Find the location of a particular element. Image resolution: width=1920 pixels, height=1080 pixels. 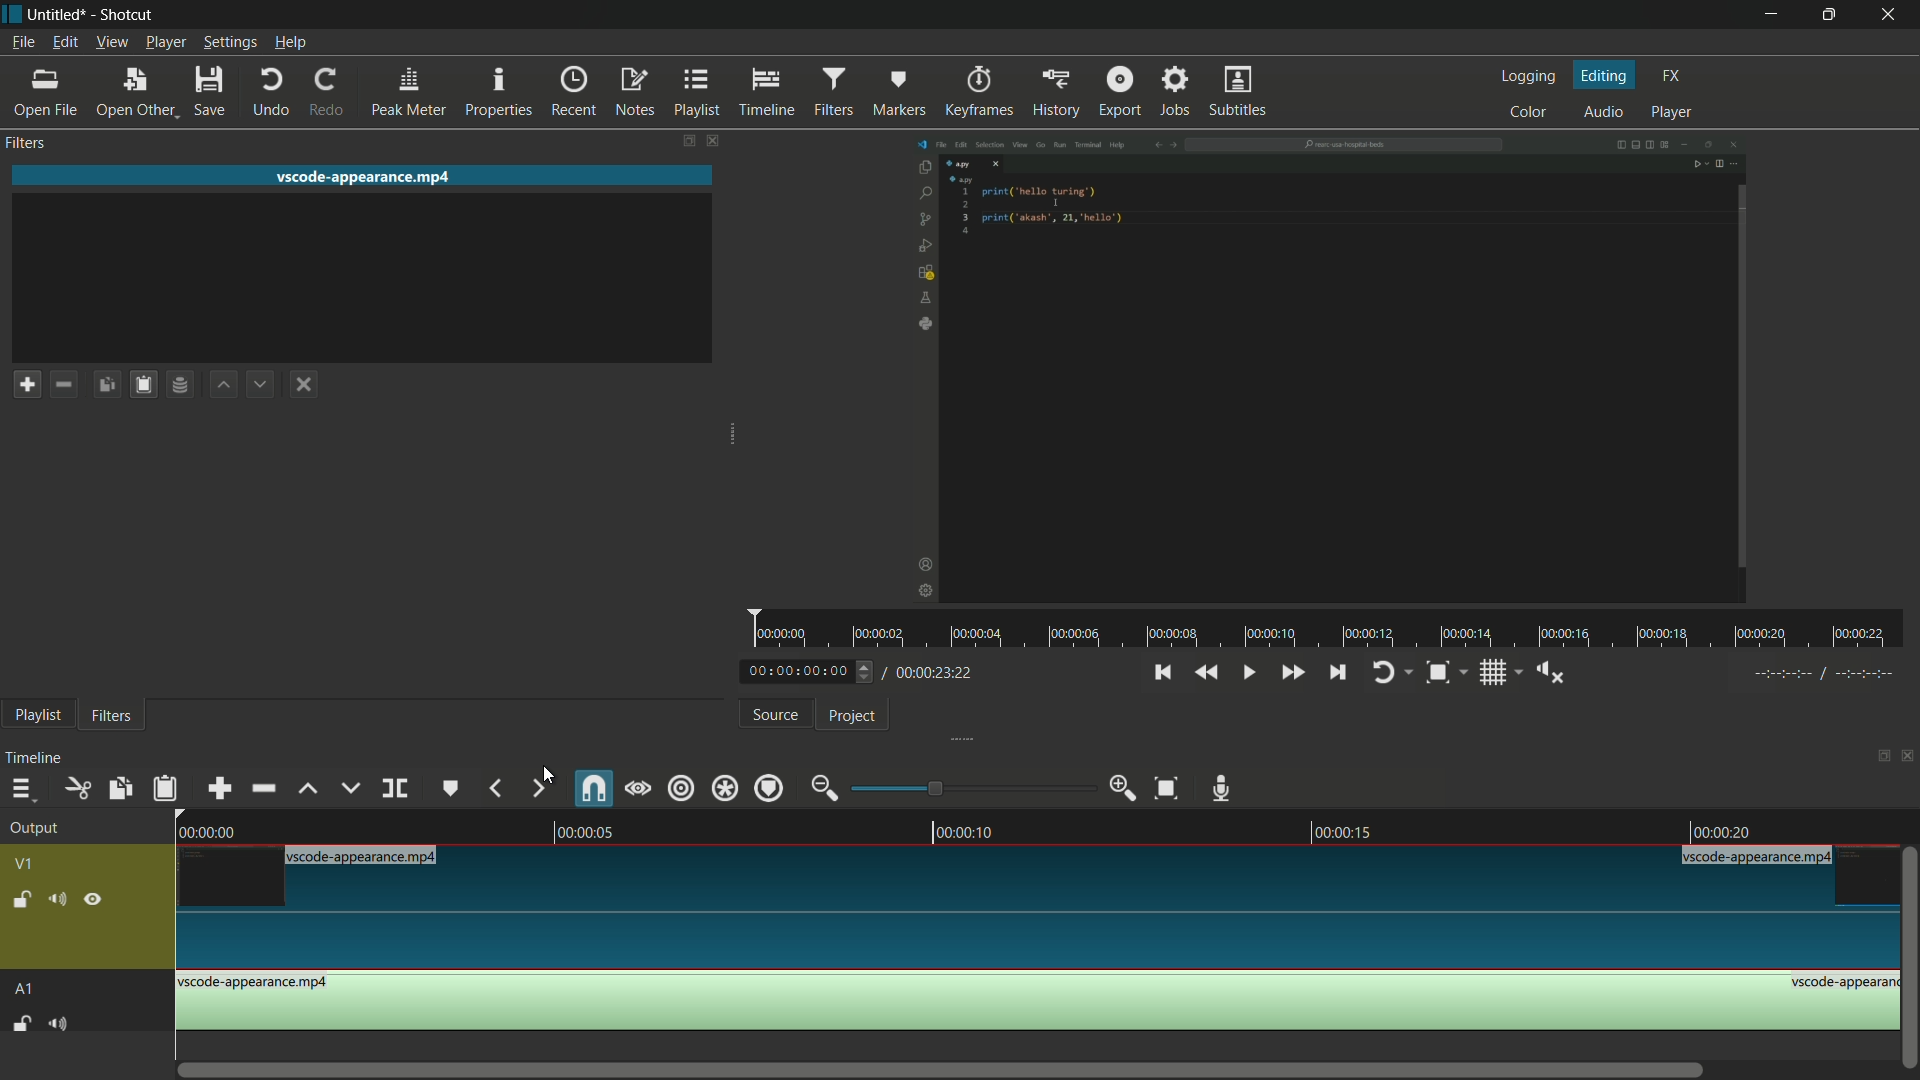

color is located at coordinates (1527, 110).